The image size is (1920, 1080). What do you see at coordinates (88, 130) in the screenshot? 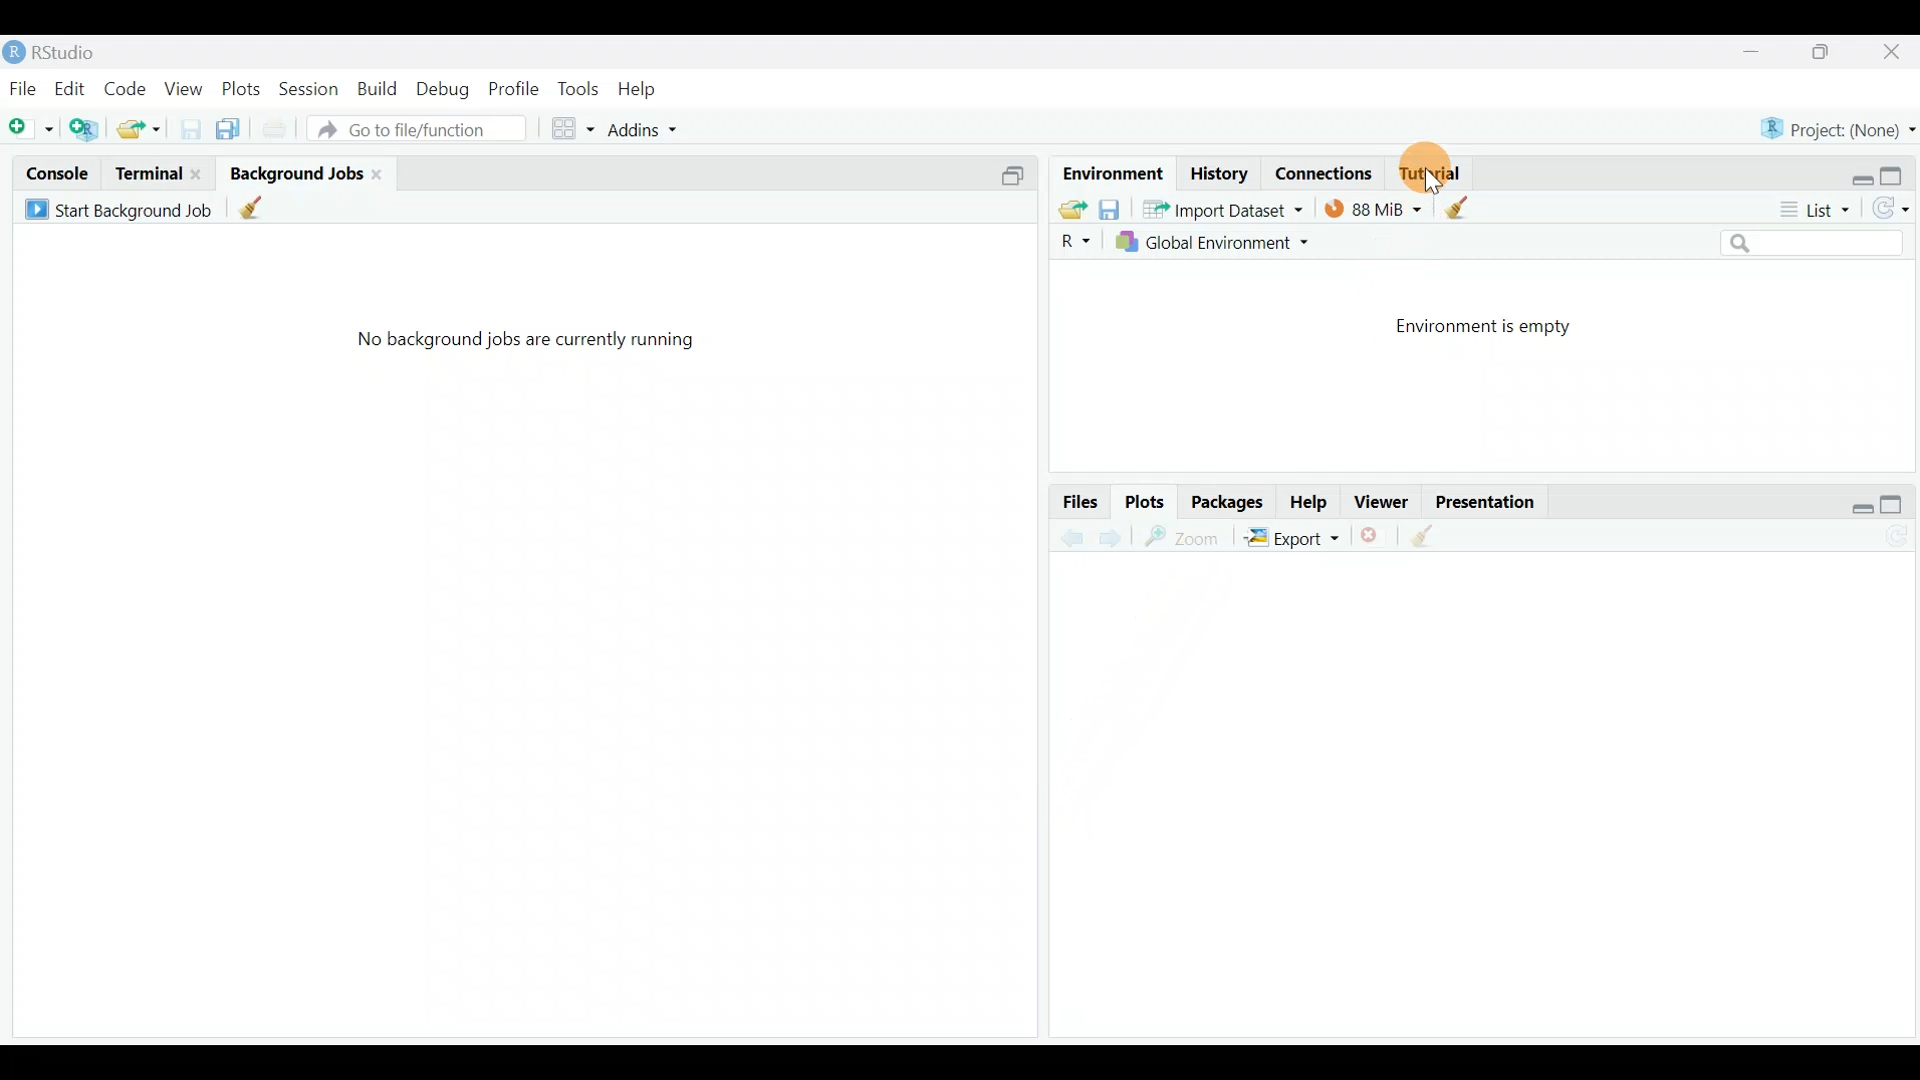
I see `Create a project` at bounding box center [88, 130].